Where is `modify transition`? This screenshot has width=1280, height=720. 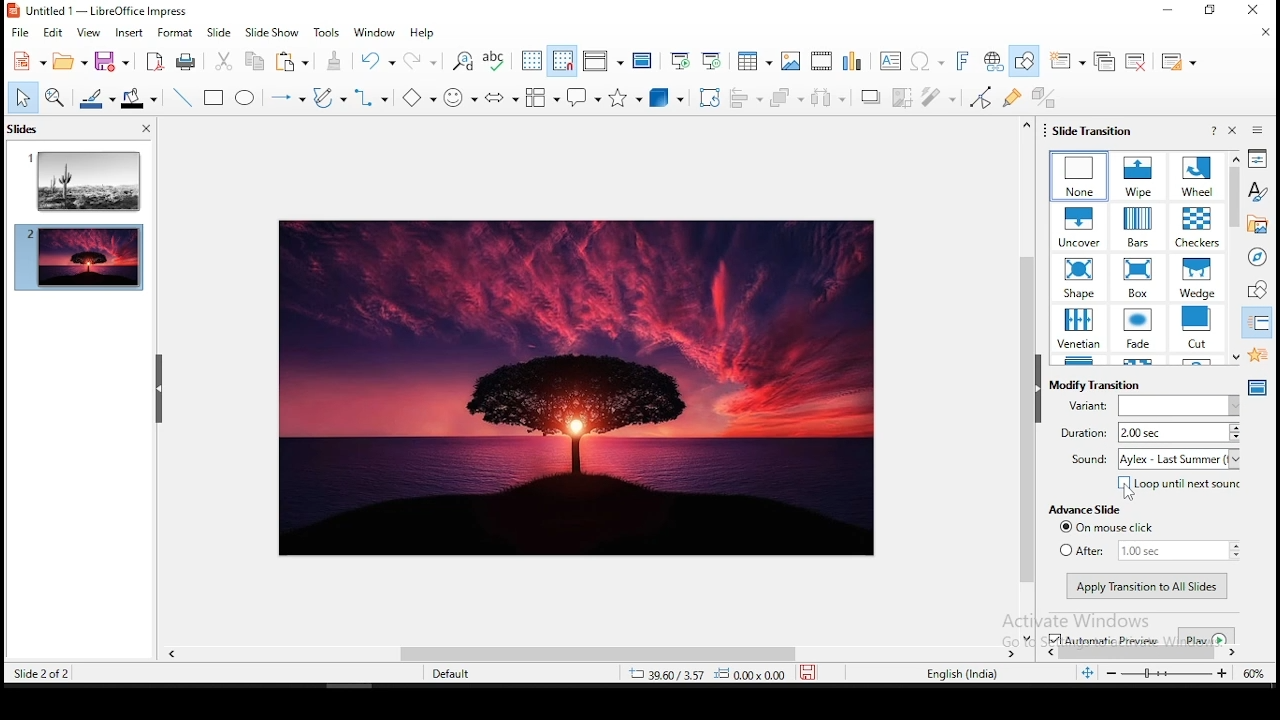
modify transition is located at coordinates (1099, 385).